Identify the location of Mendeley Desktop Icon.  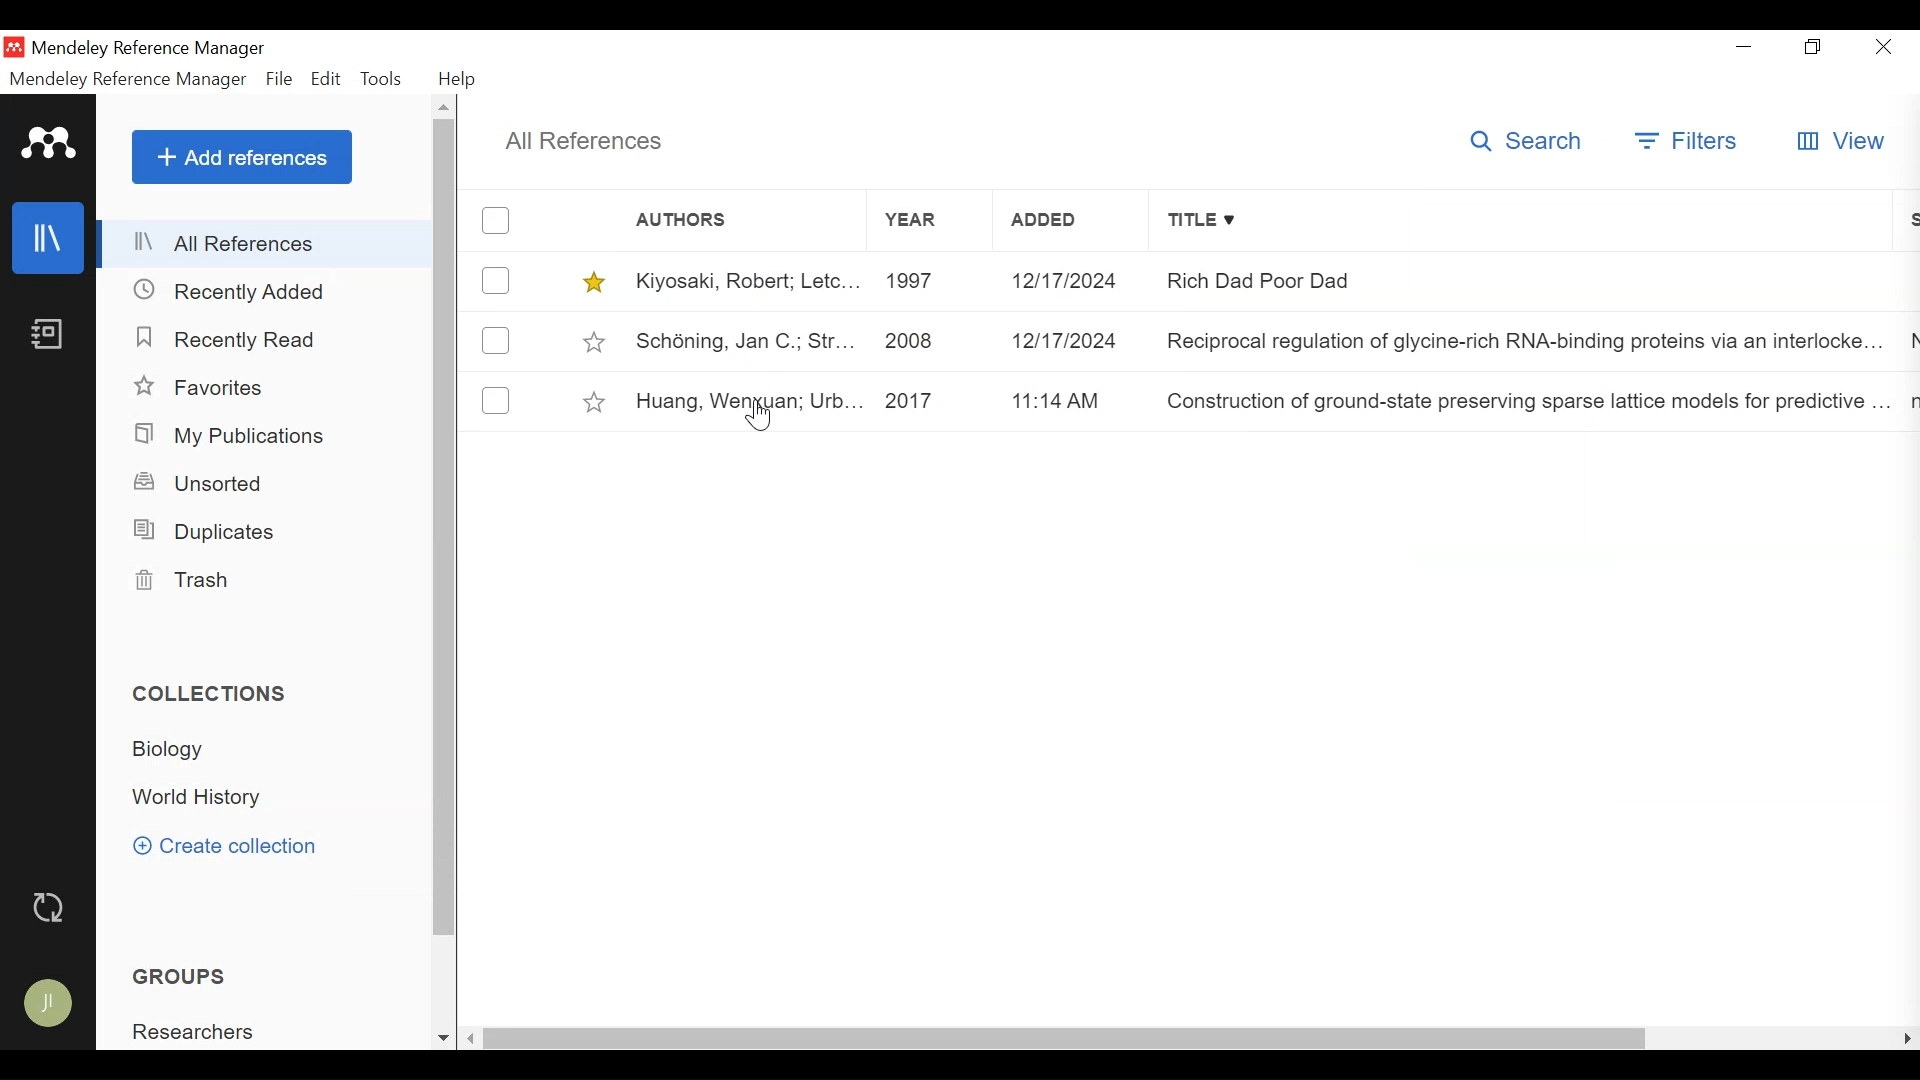
(14, 46).